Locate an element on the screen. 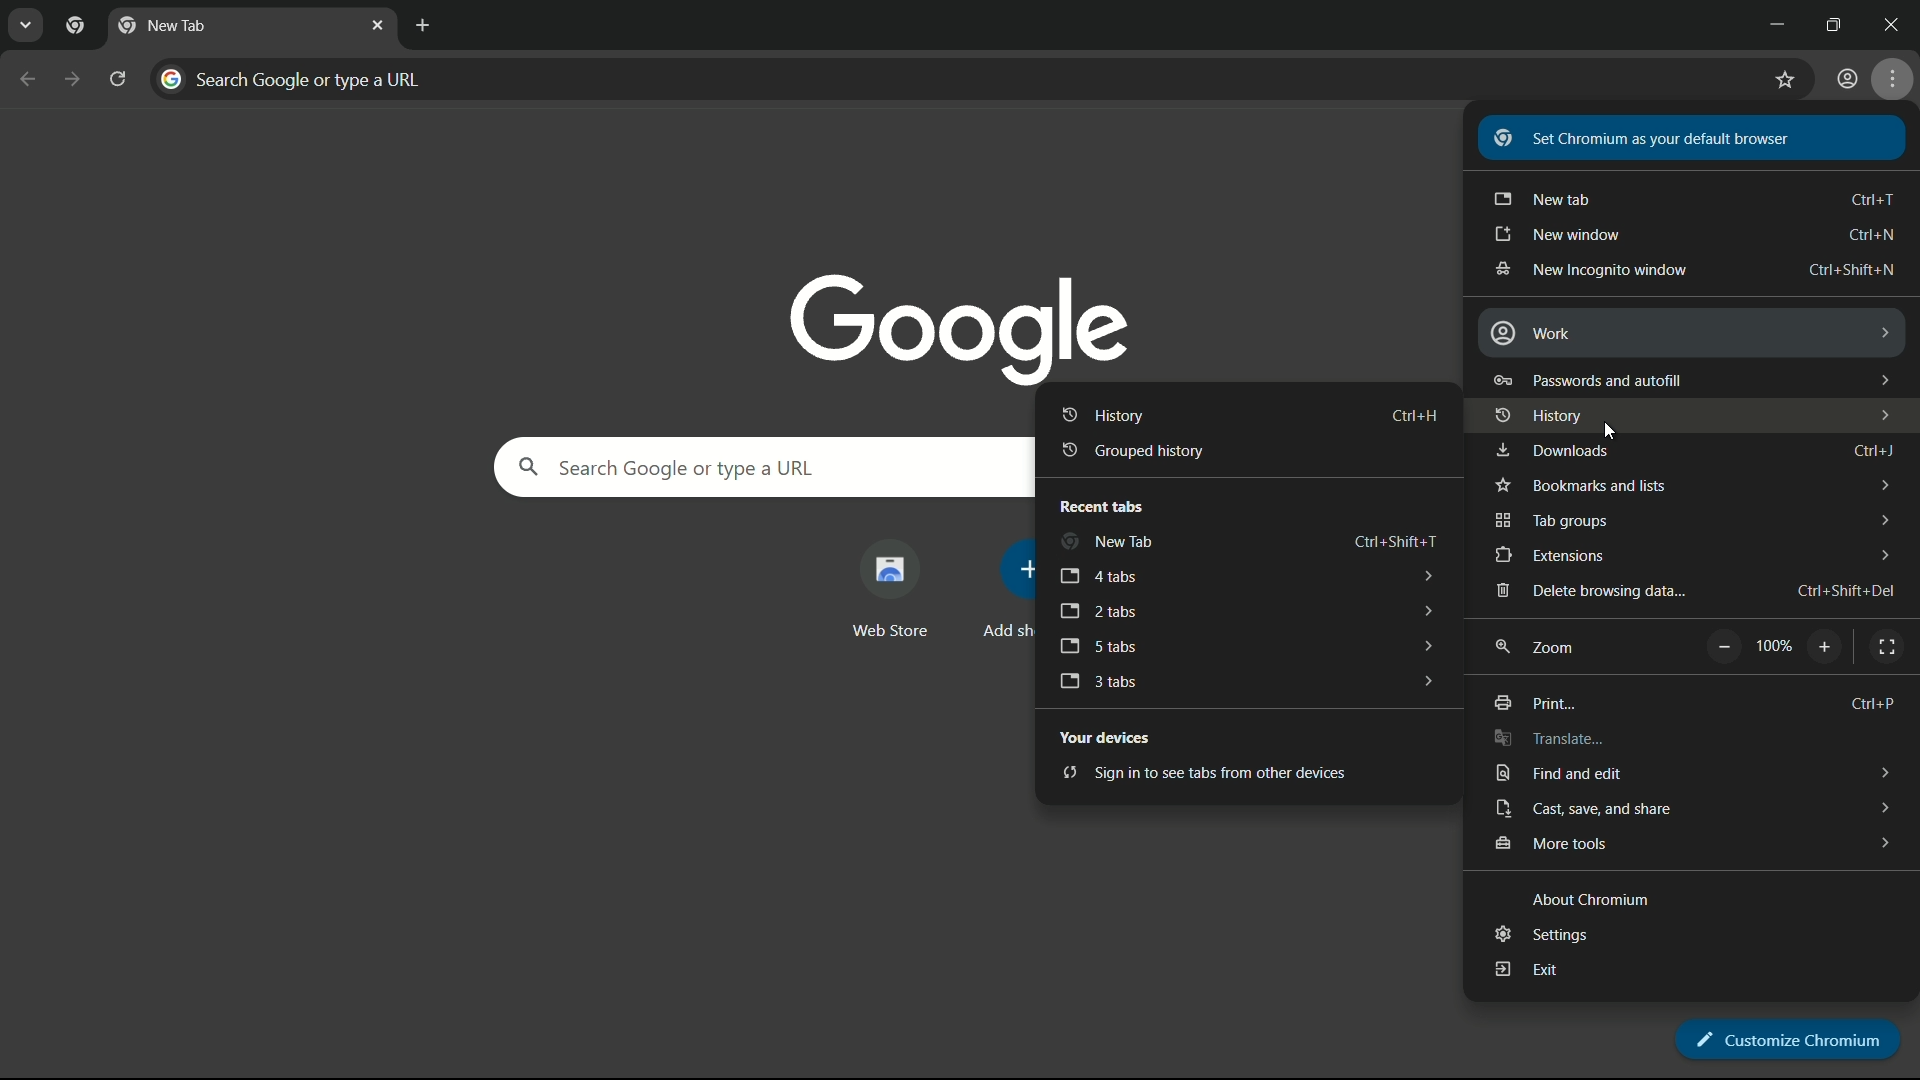  more tools is located at coordinates (1556, 844).